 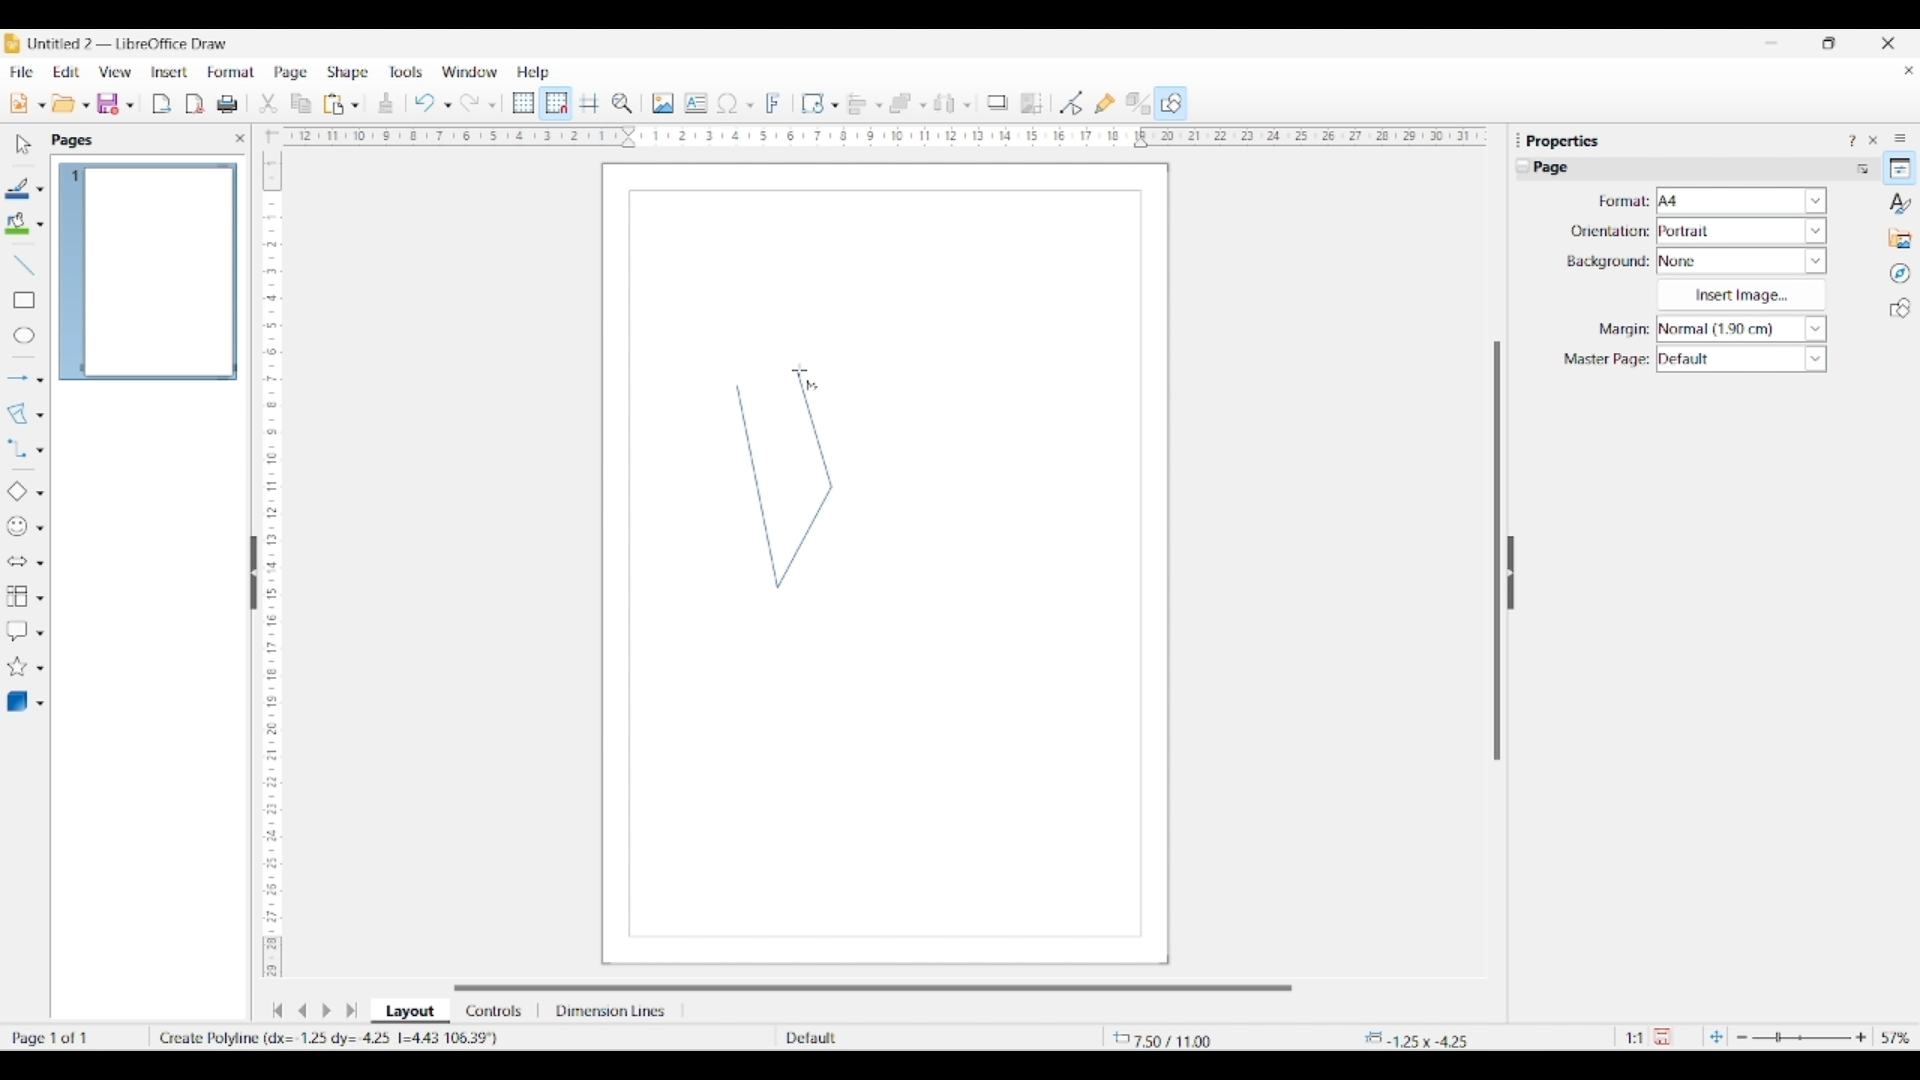 I want to click on Close left sidebar, so click(x=240, y=138).